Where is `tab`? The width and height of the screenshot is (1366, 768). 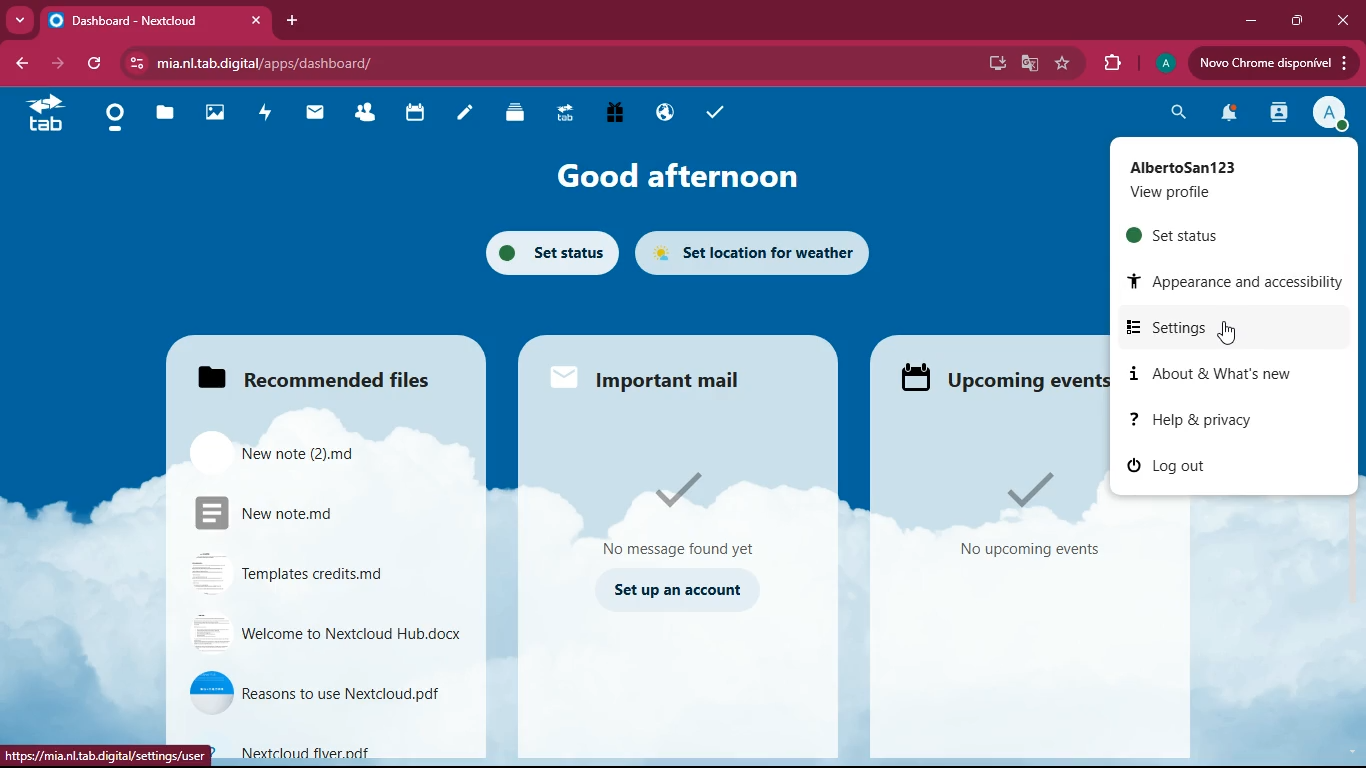 tab is located at coordinates (44, 122).